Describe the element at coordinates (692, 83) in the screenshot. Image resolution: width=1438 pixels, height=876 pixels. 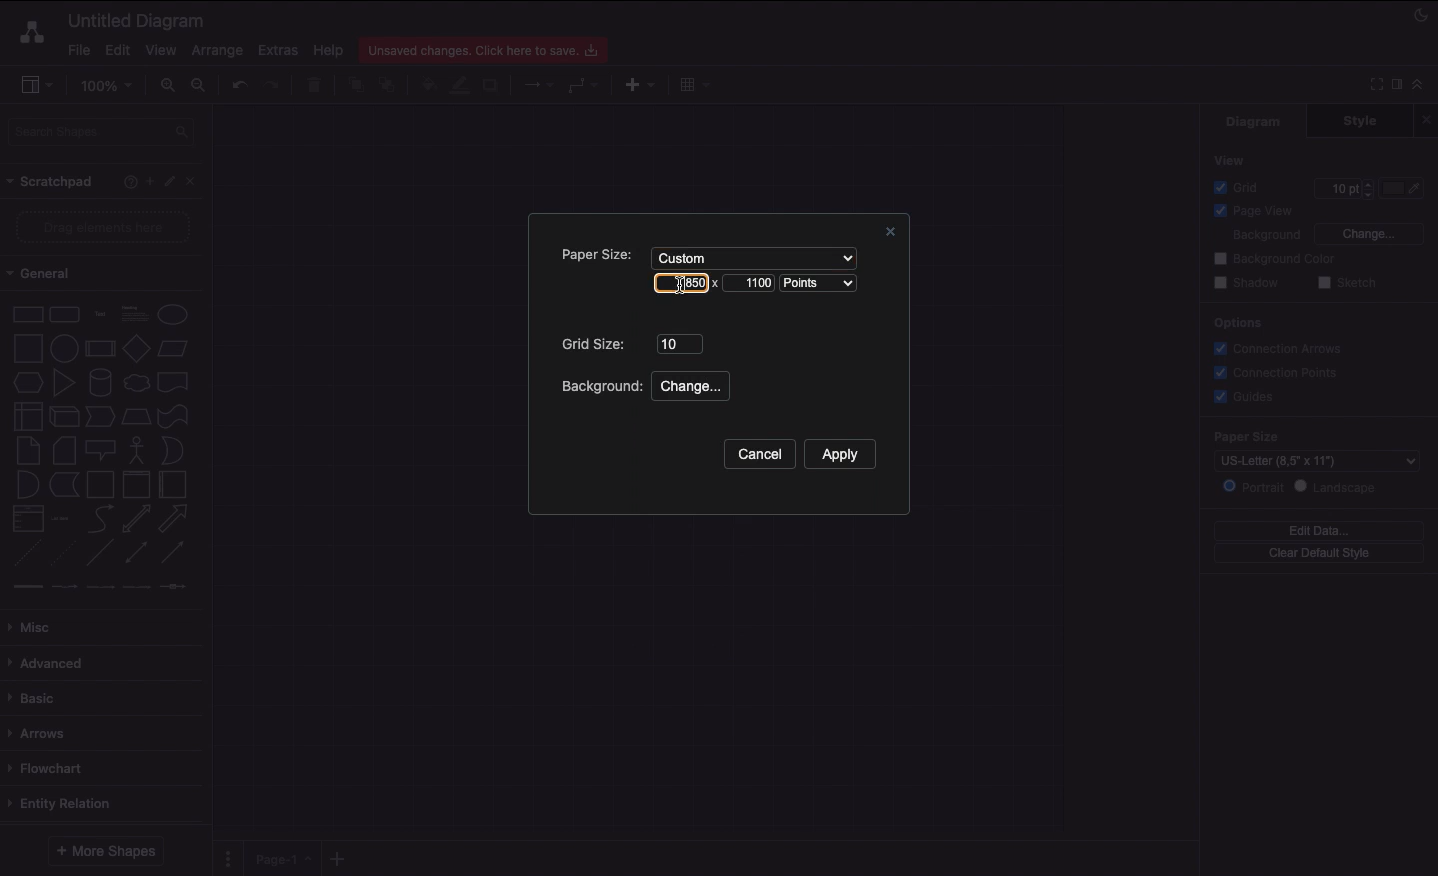
I see `Table` at that location.